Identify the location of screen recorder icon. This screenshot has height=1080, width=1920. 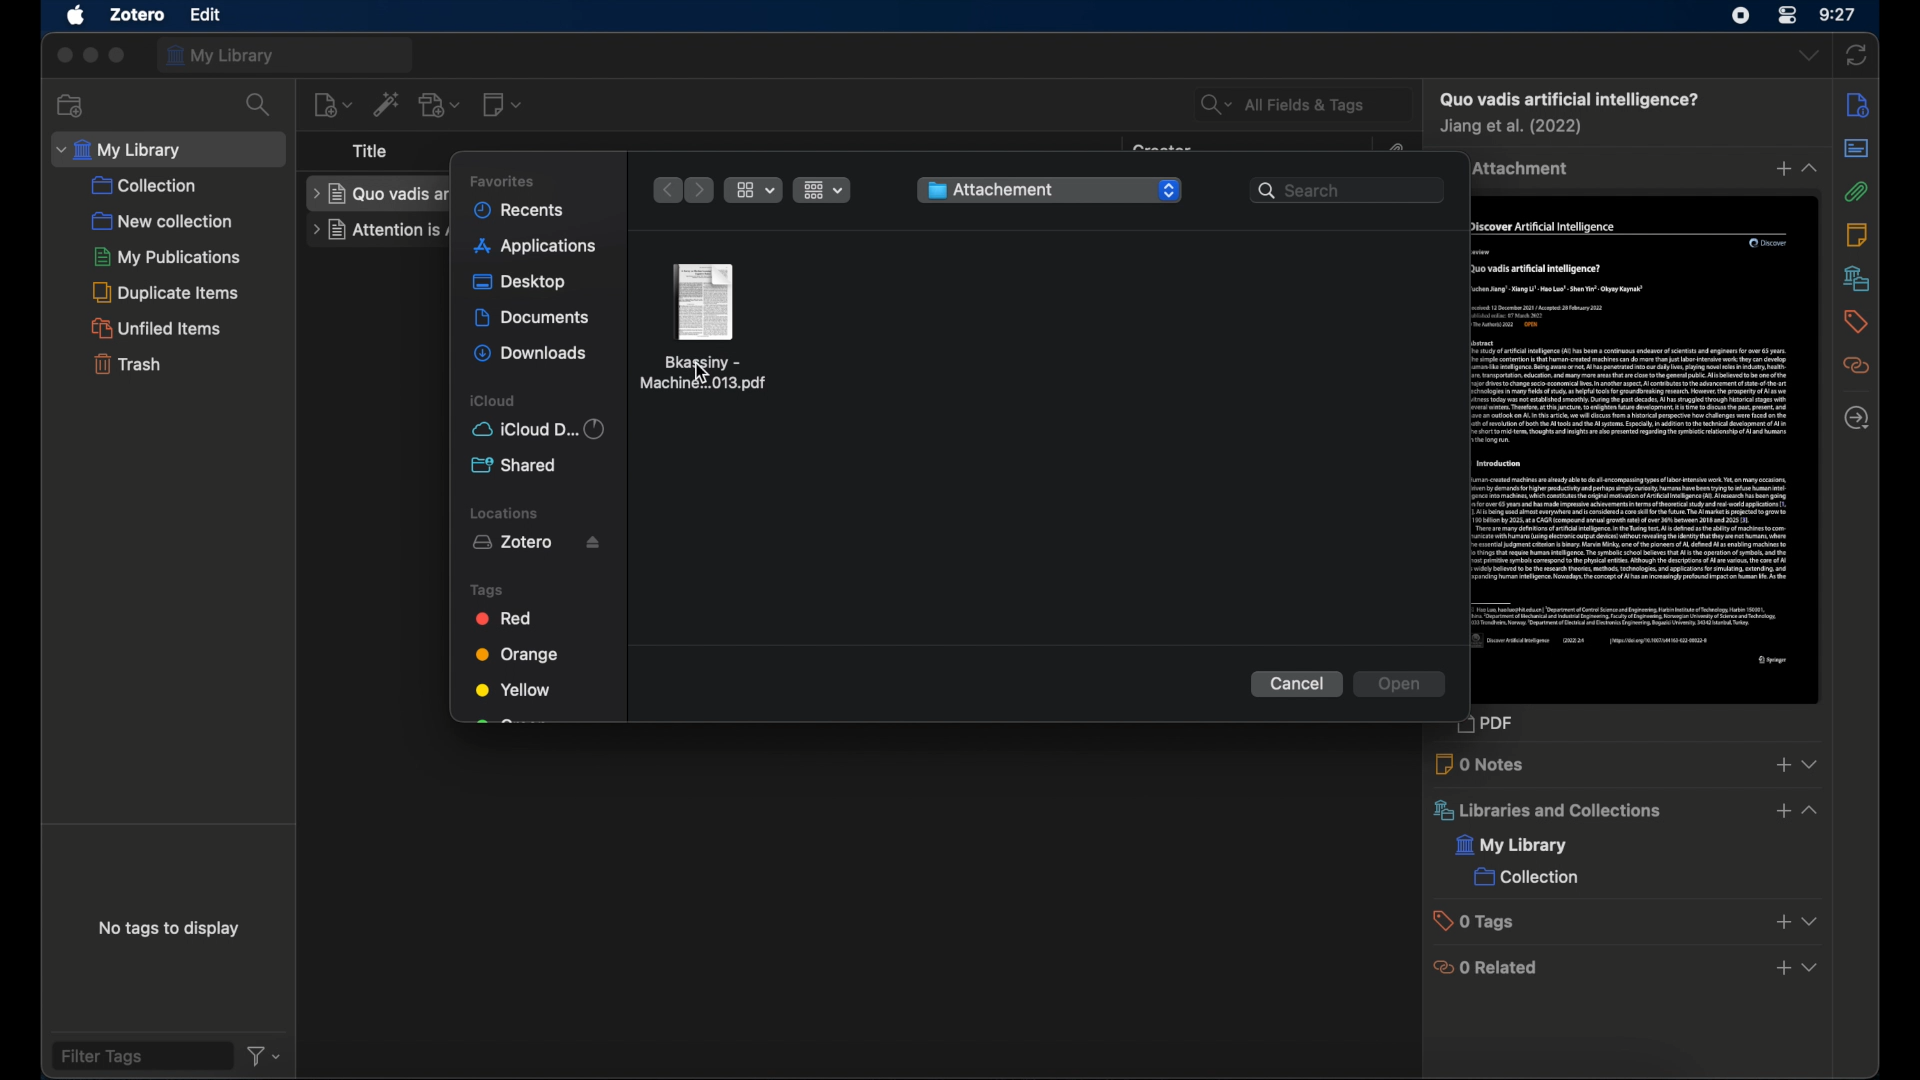
(1736, 16).